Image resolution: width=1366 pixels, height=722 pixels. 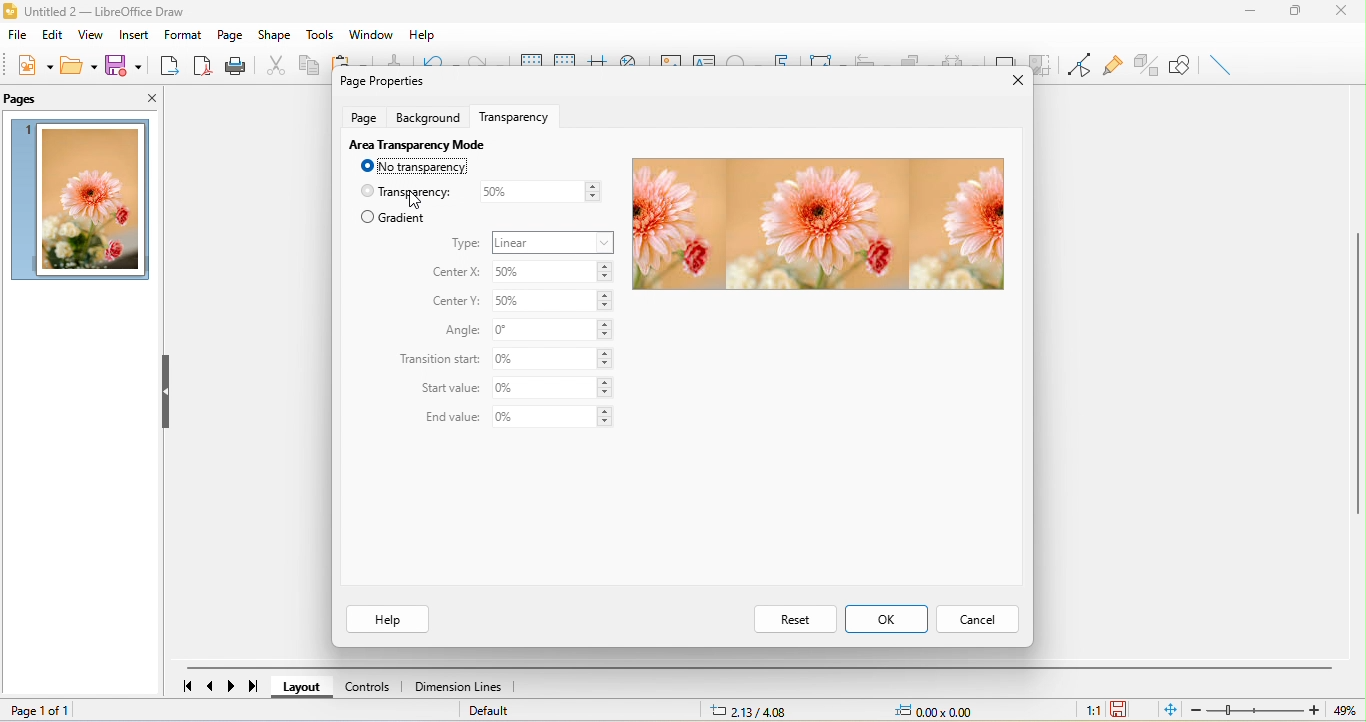 I want to click on insert line, so click(x=1221, y=64).